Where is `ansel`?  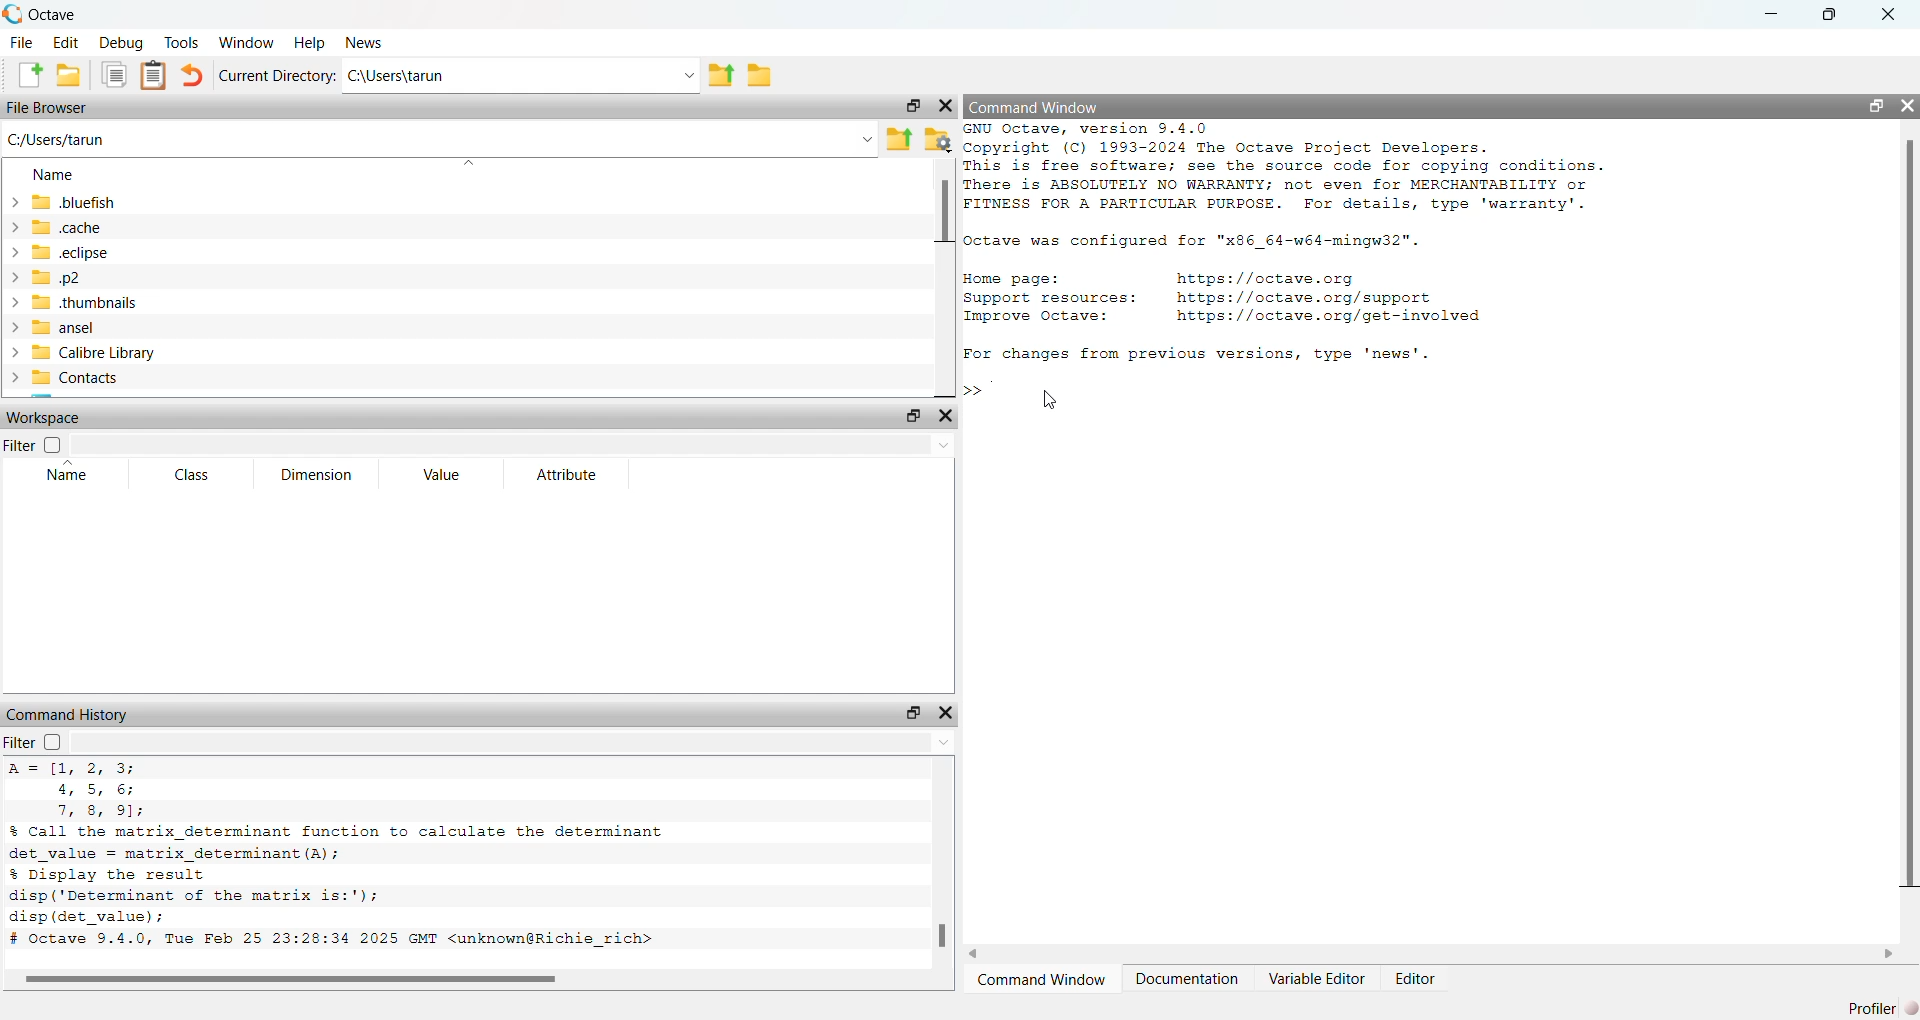
ansel is located at coordinates (56, 328).